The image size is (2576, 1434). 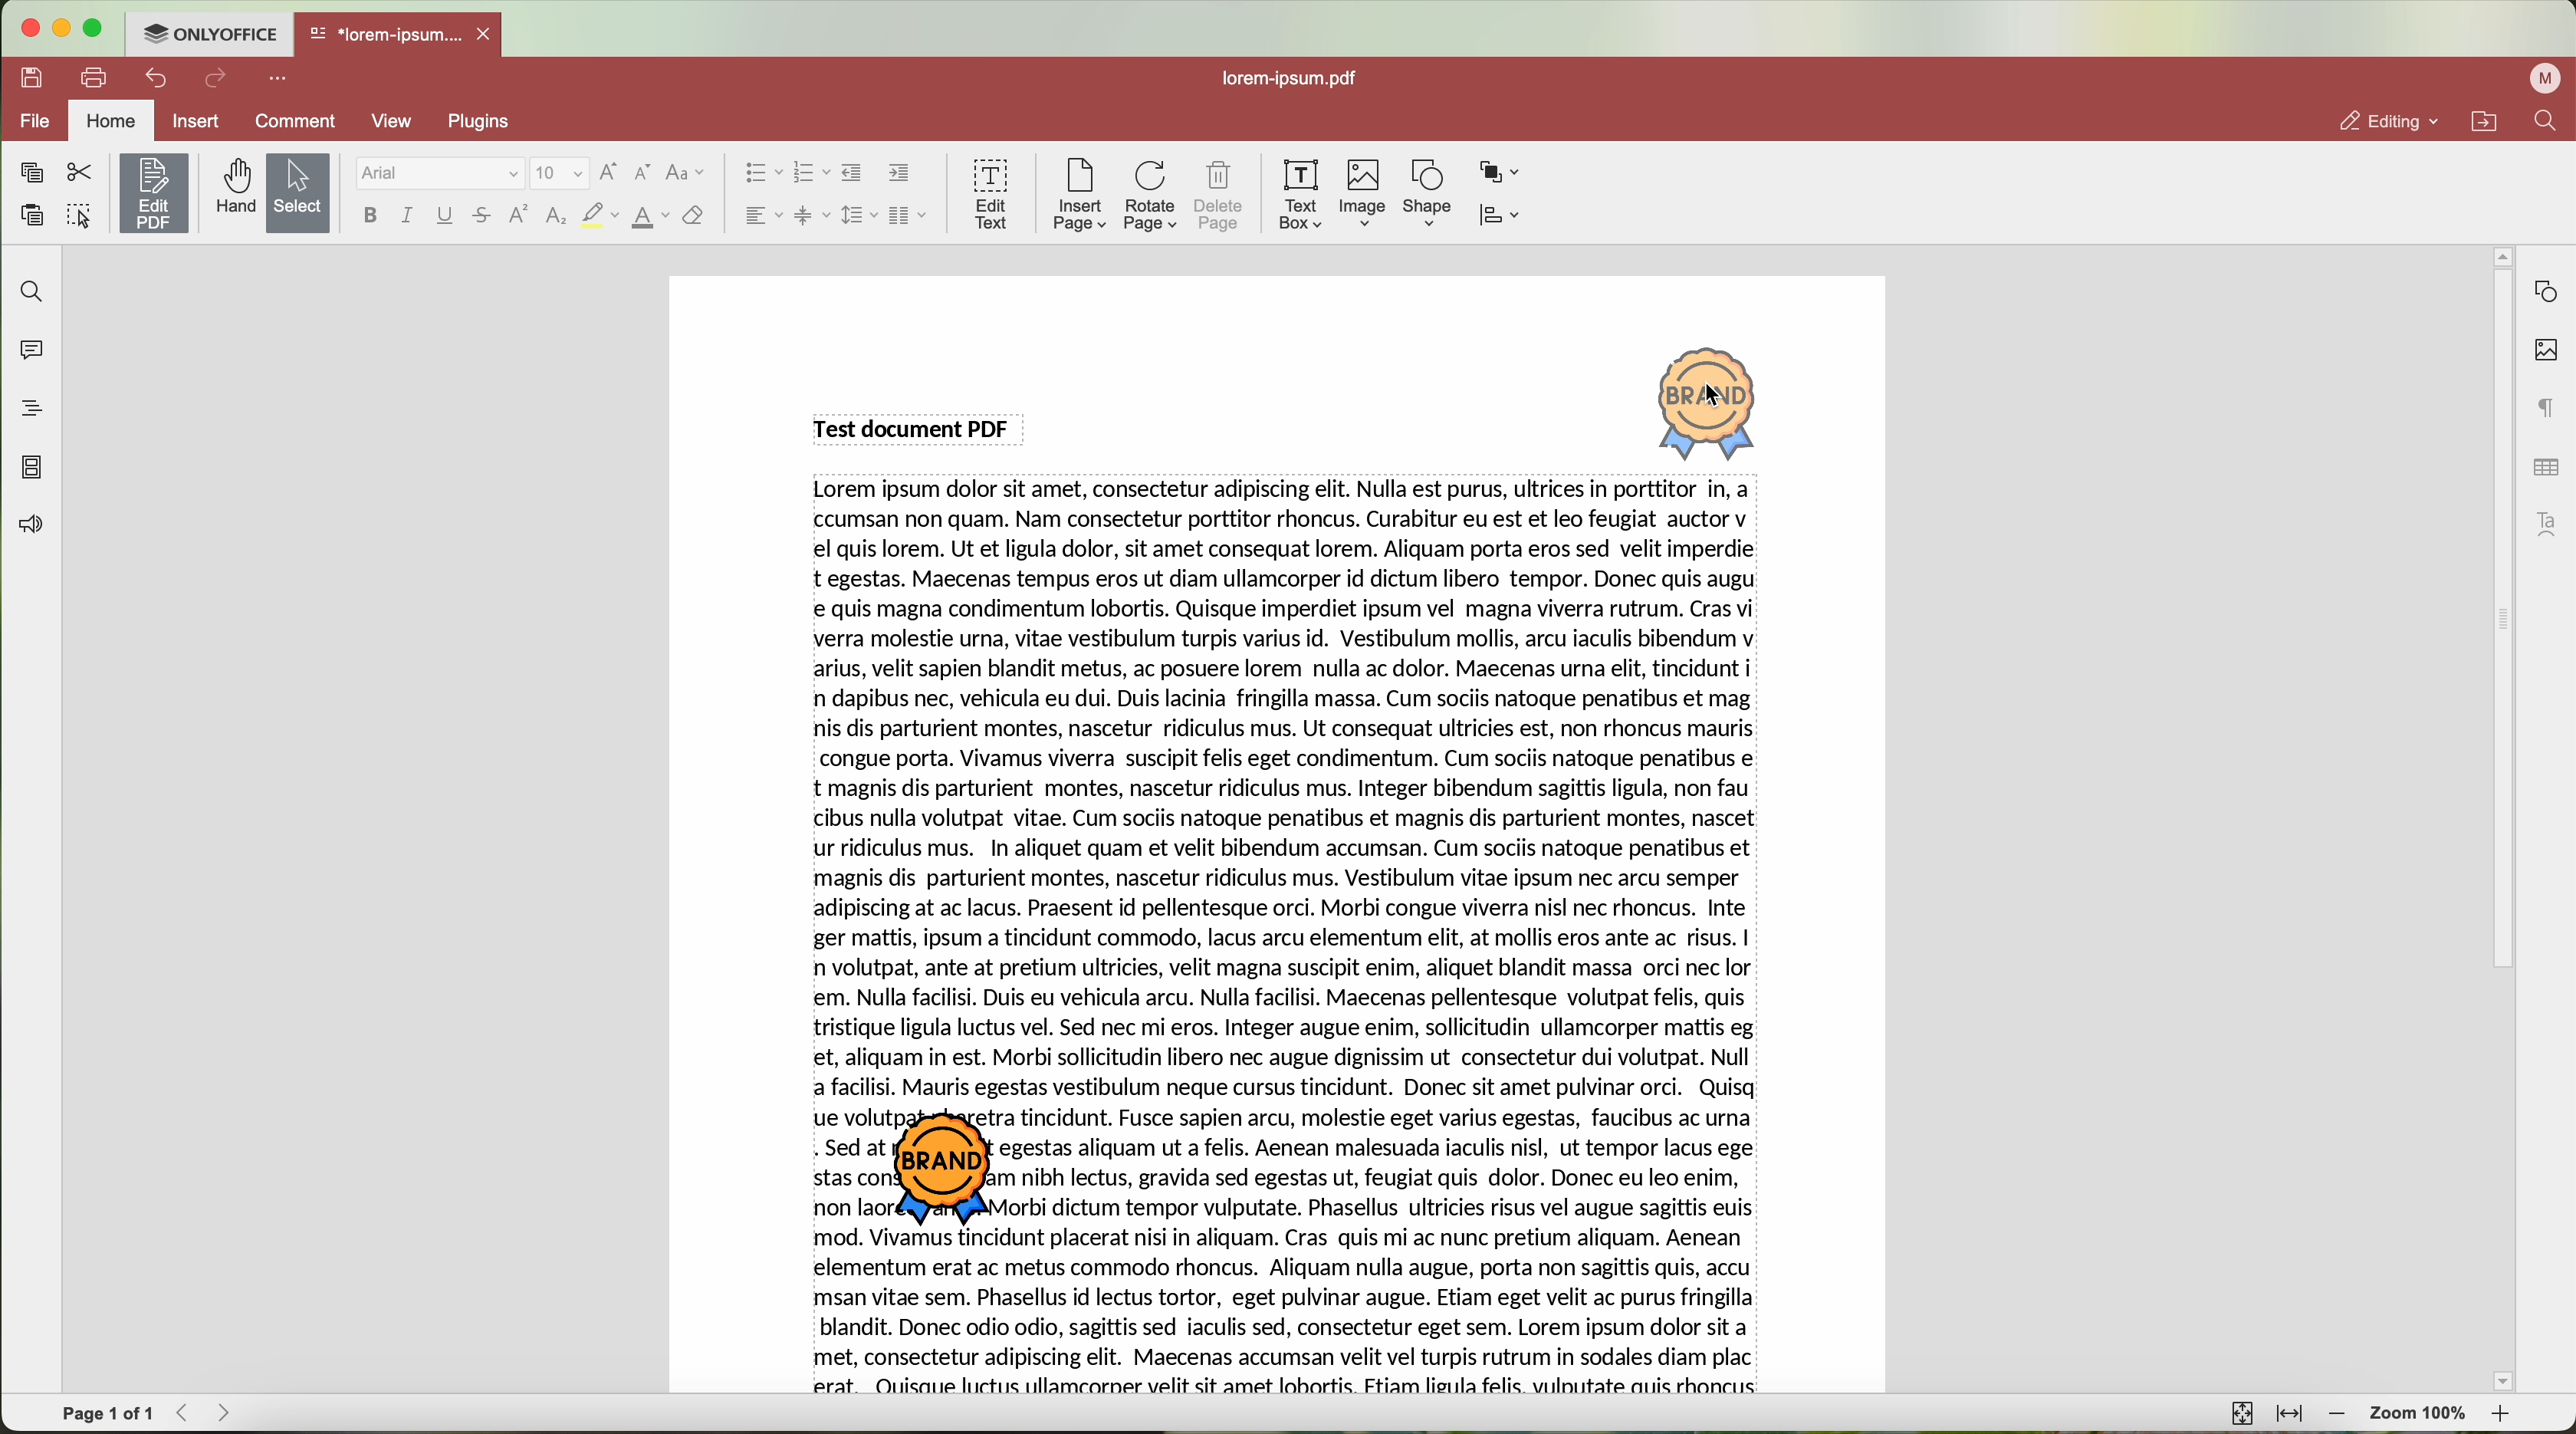 I want to click on close, so click(x=488, y=34).